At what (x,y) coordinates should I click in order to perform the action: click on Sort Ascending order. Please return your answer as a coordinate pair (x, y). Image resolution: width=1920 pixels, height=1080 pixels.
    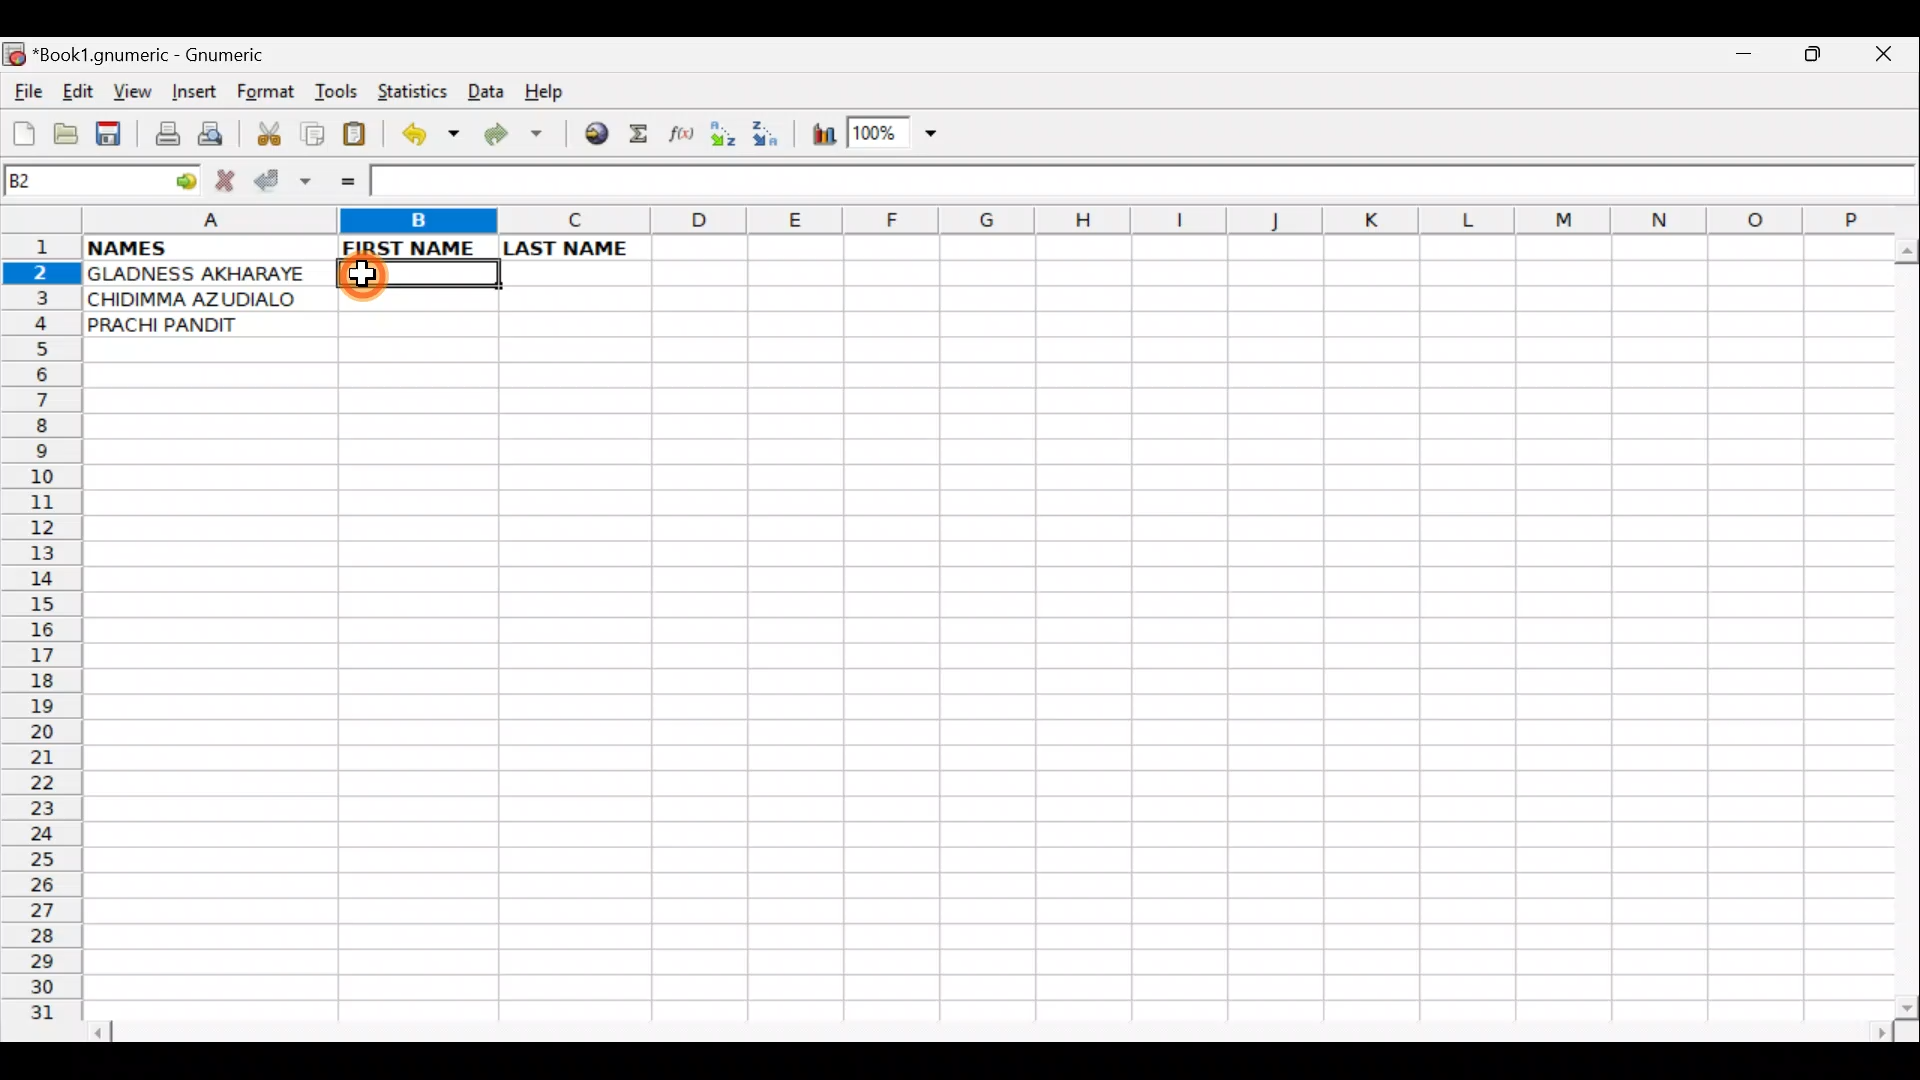
    Looking at the image, I should click on (728, 138).